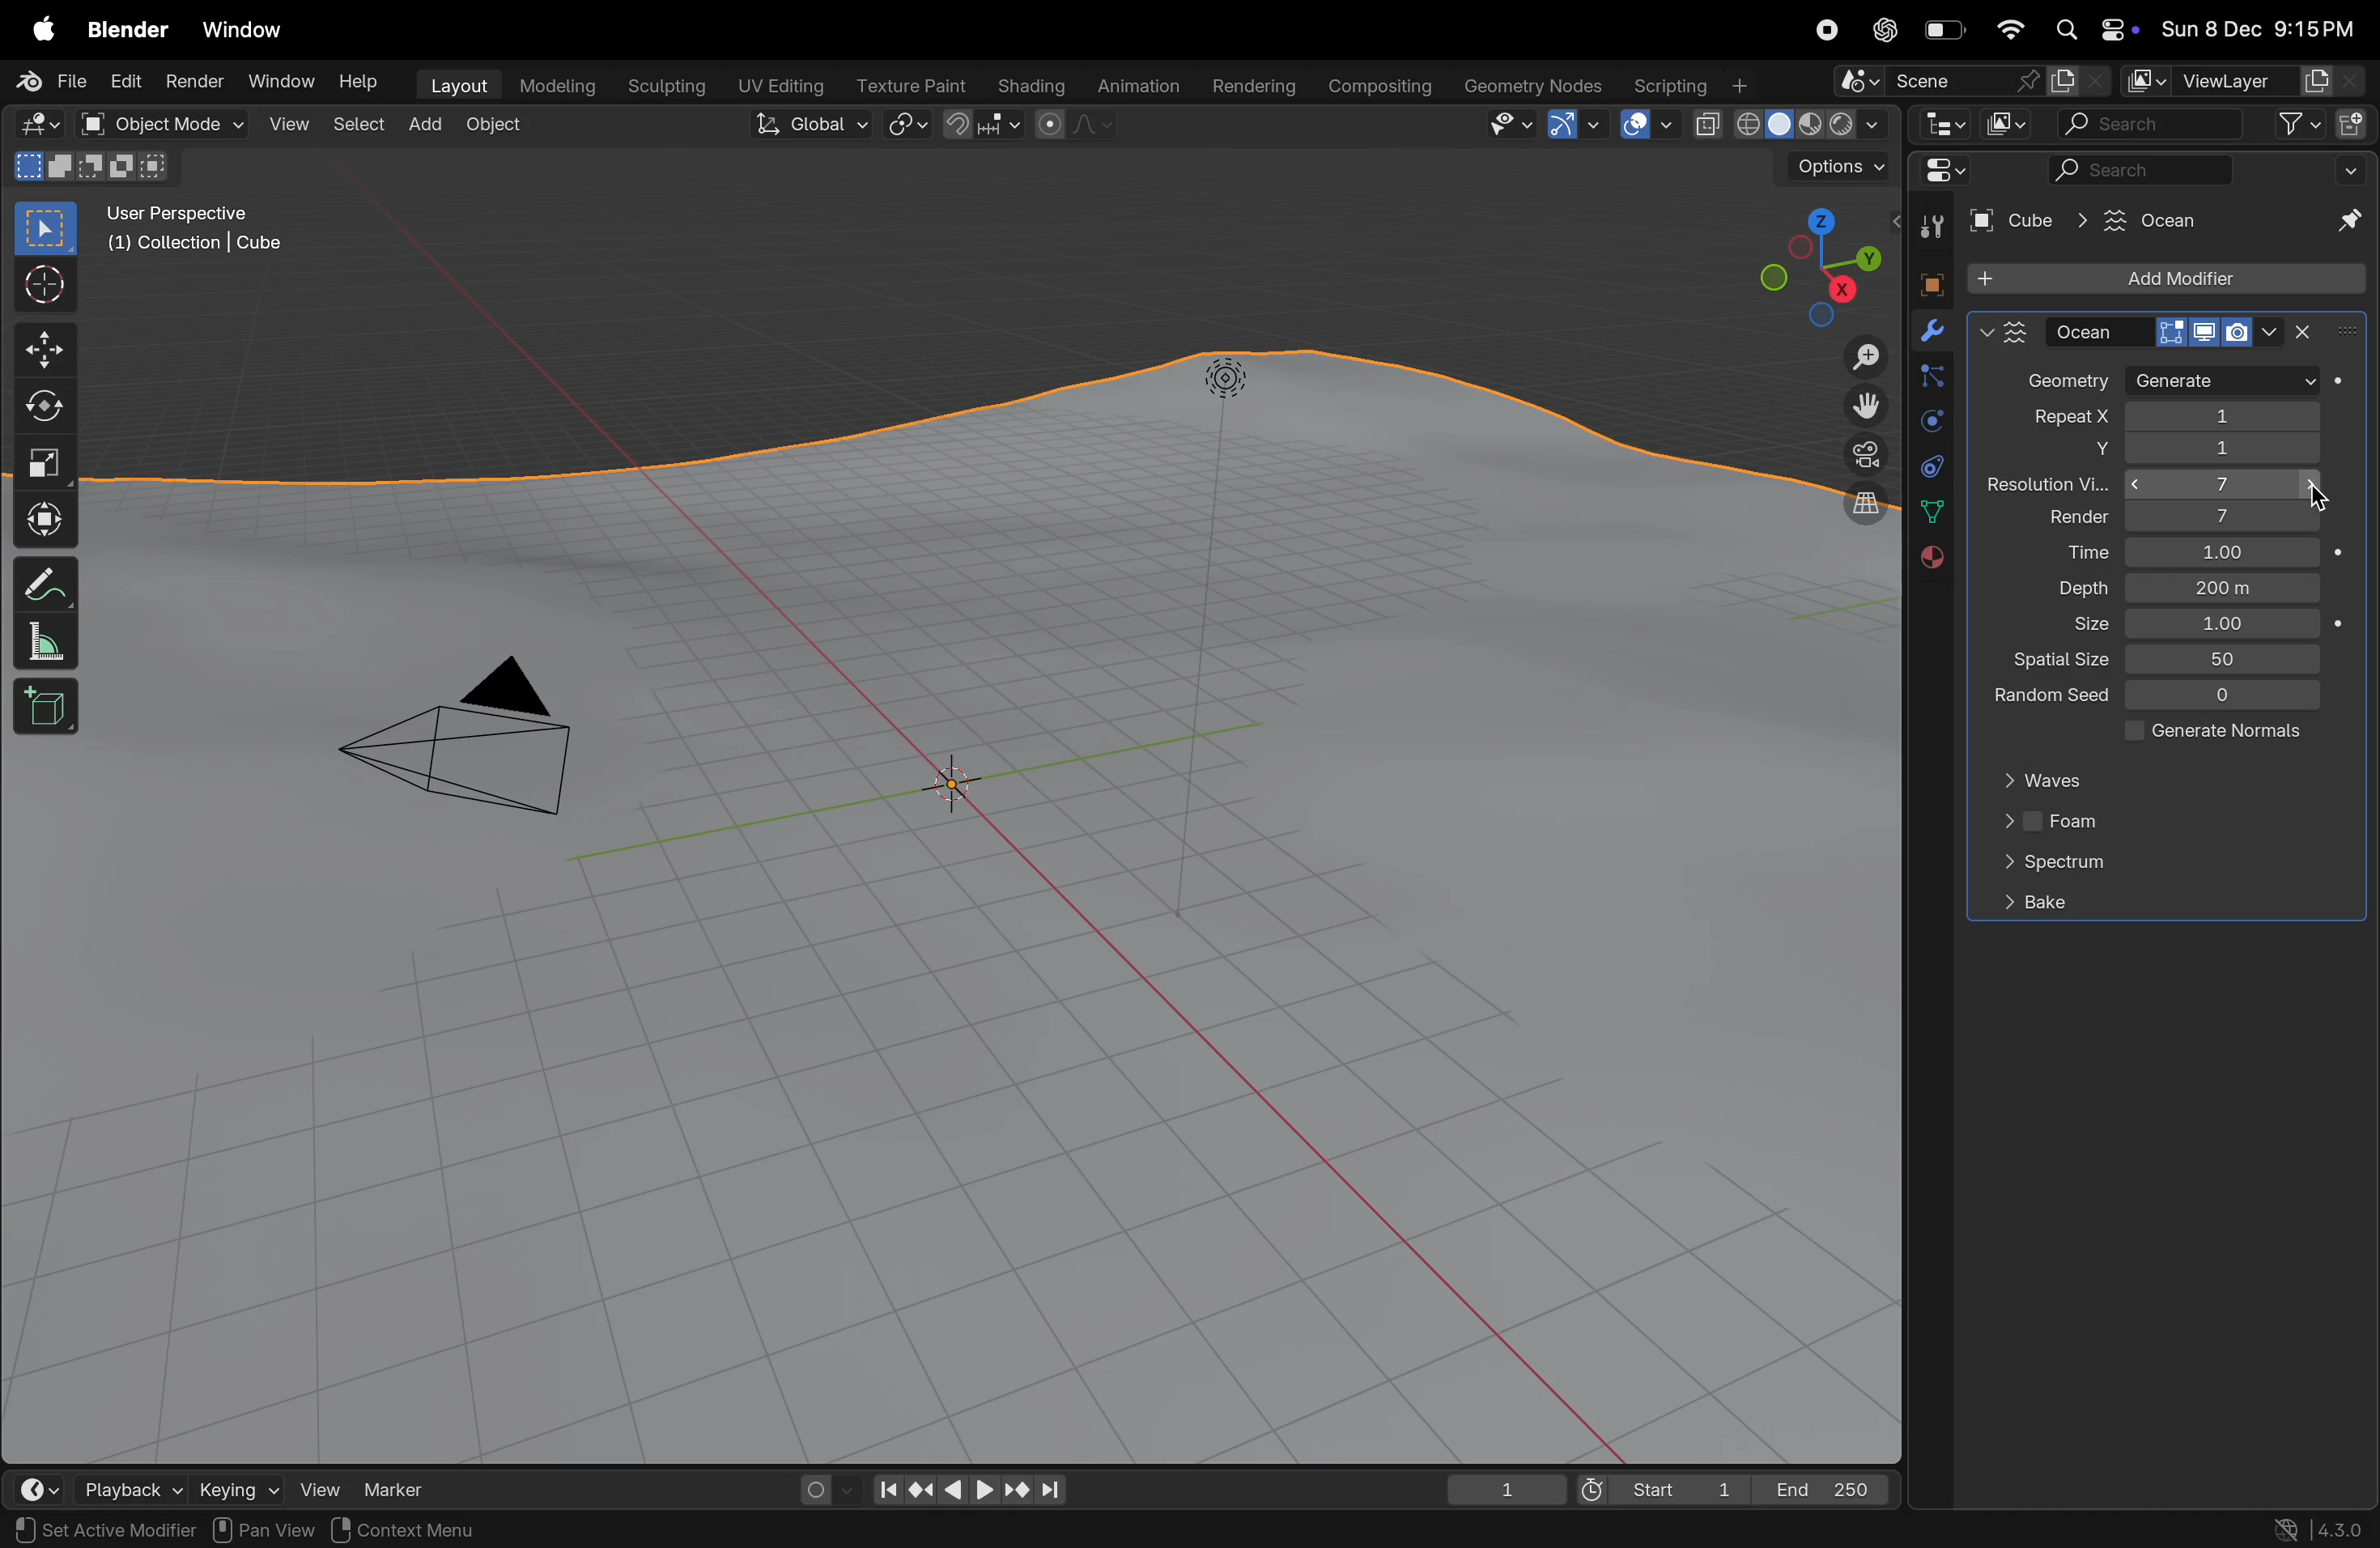  What do you see at coordinates (2321, 1527) in the screenshot?
I see `version` at bounding box center [2321, 1527].